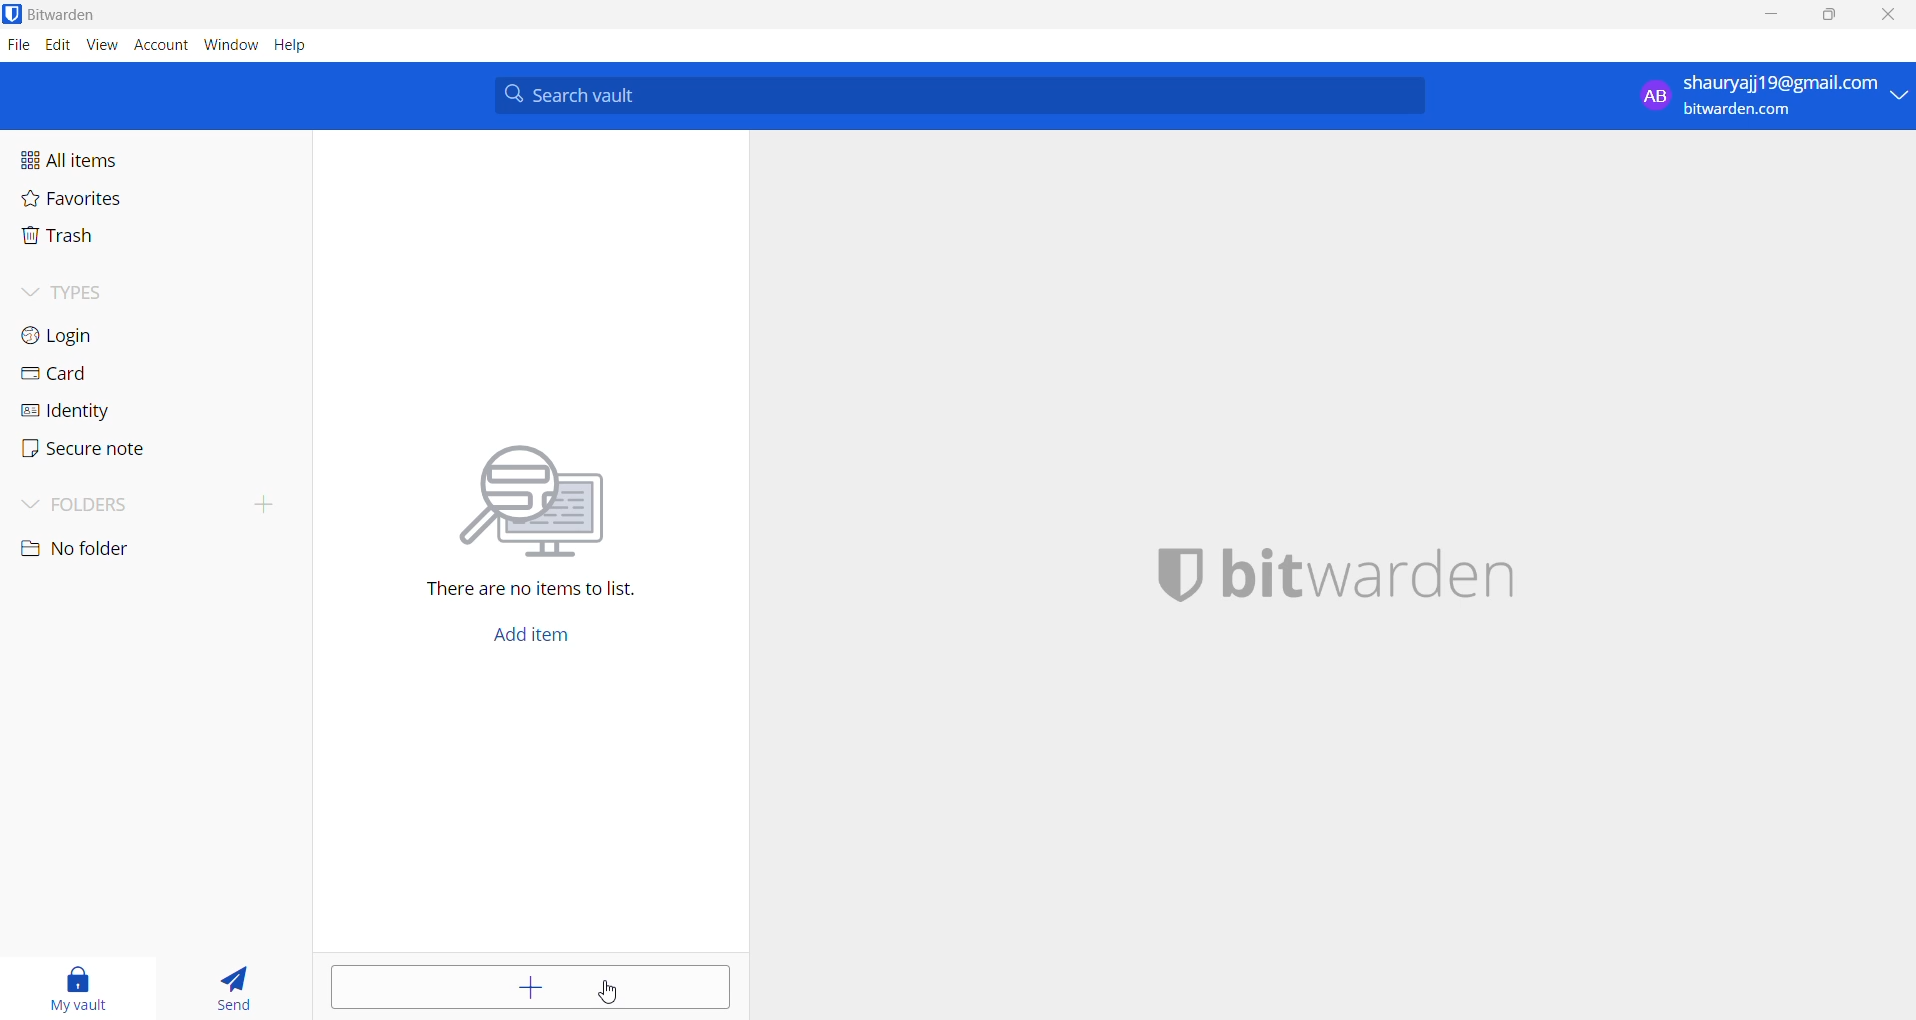 The height and width of the screenshot is (1020, 1916). Describe the element at coordinates (292, 45) in the screenshot. I see `help` at that location.